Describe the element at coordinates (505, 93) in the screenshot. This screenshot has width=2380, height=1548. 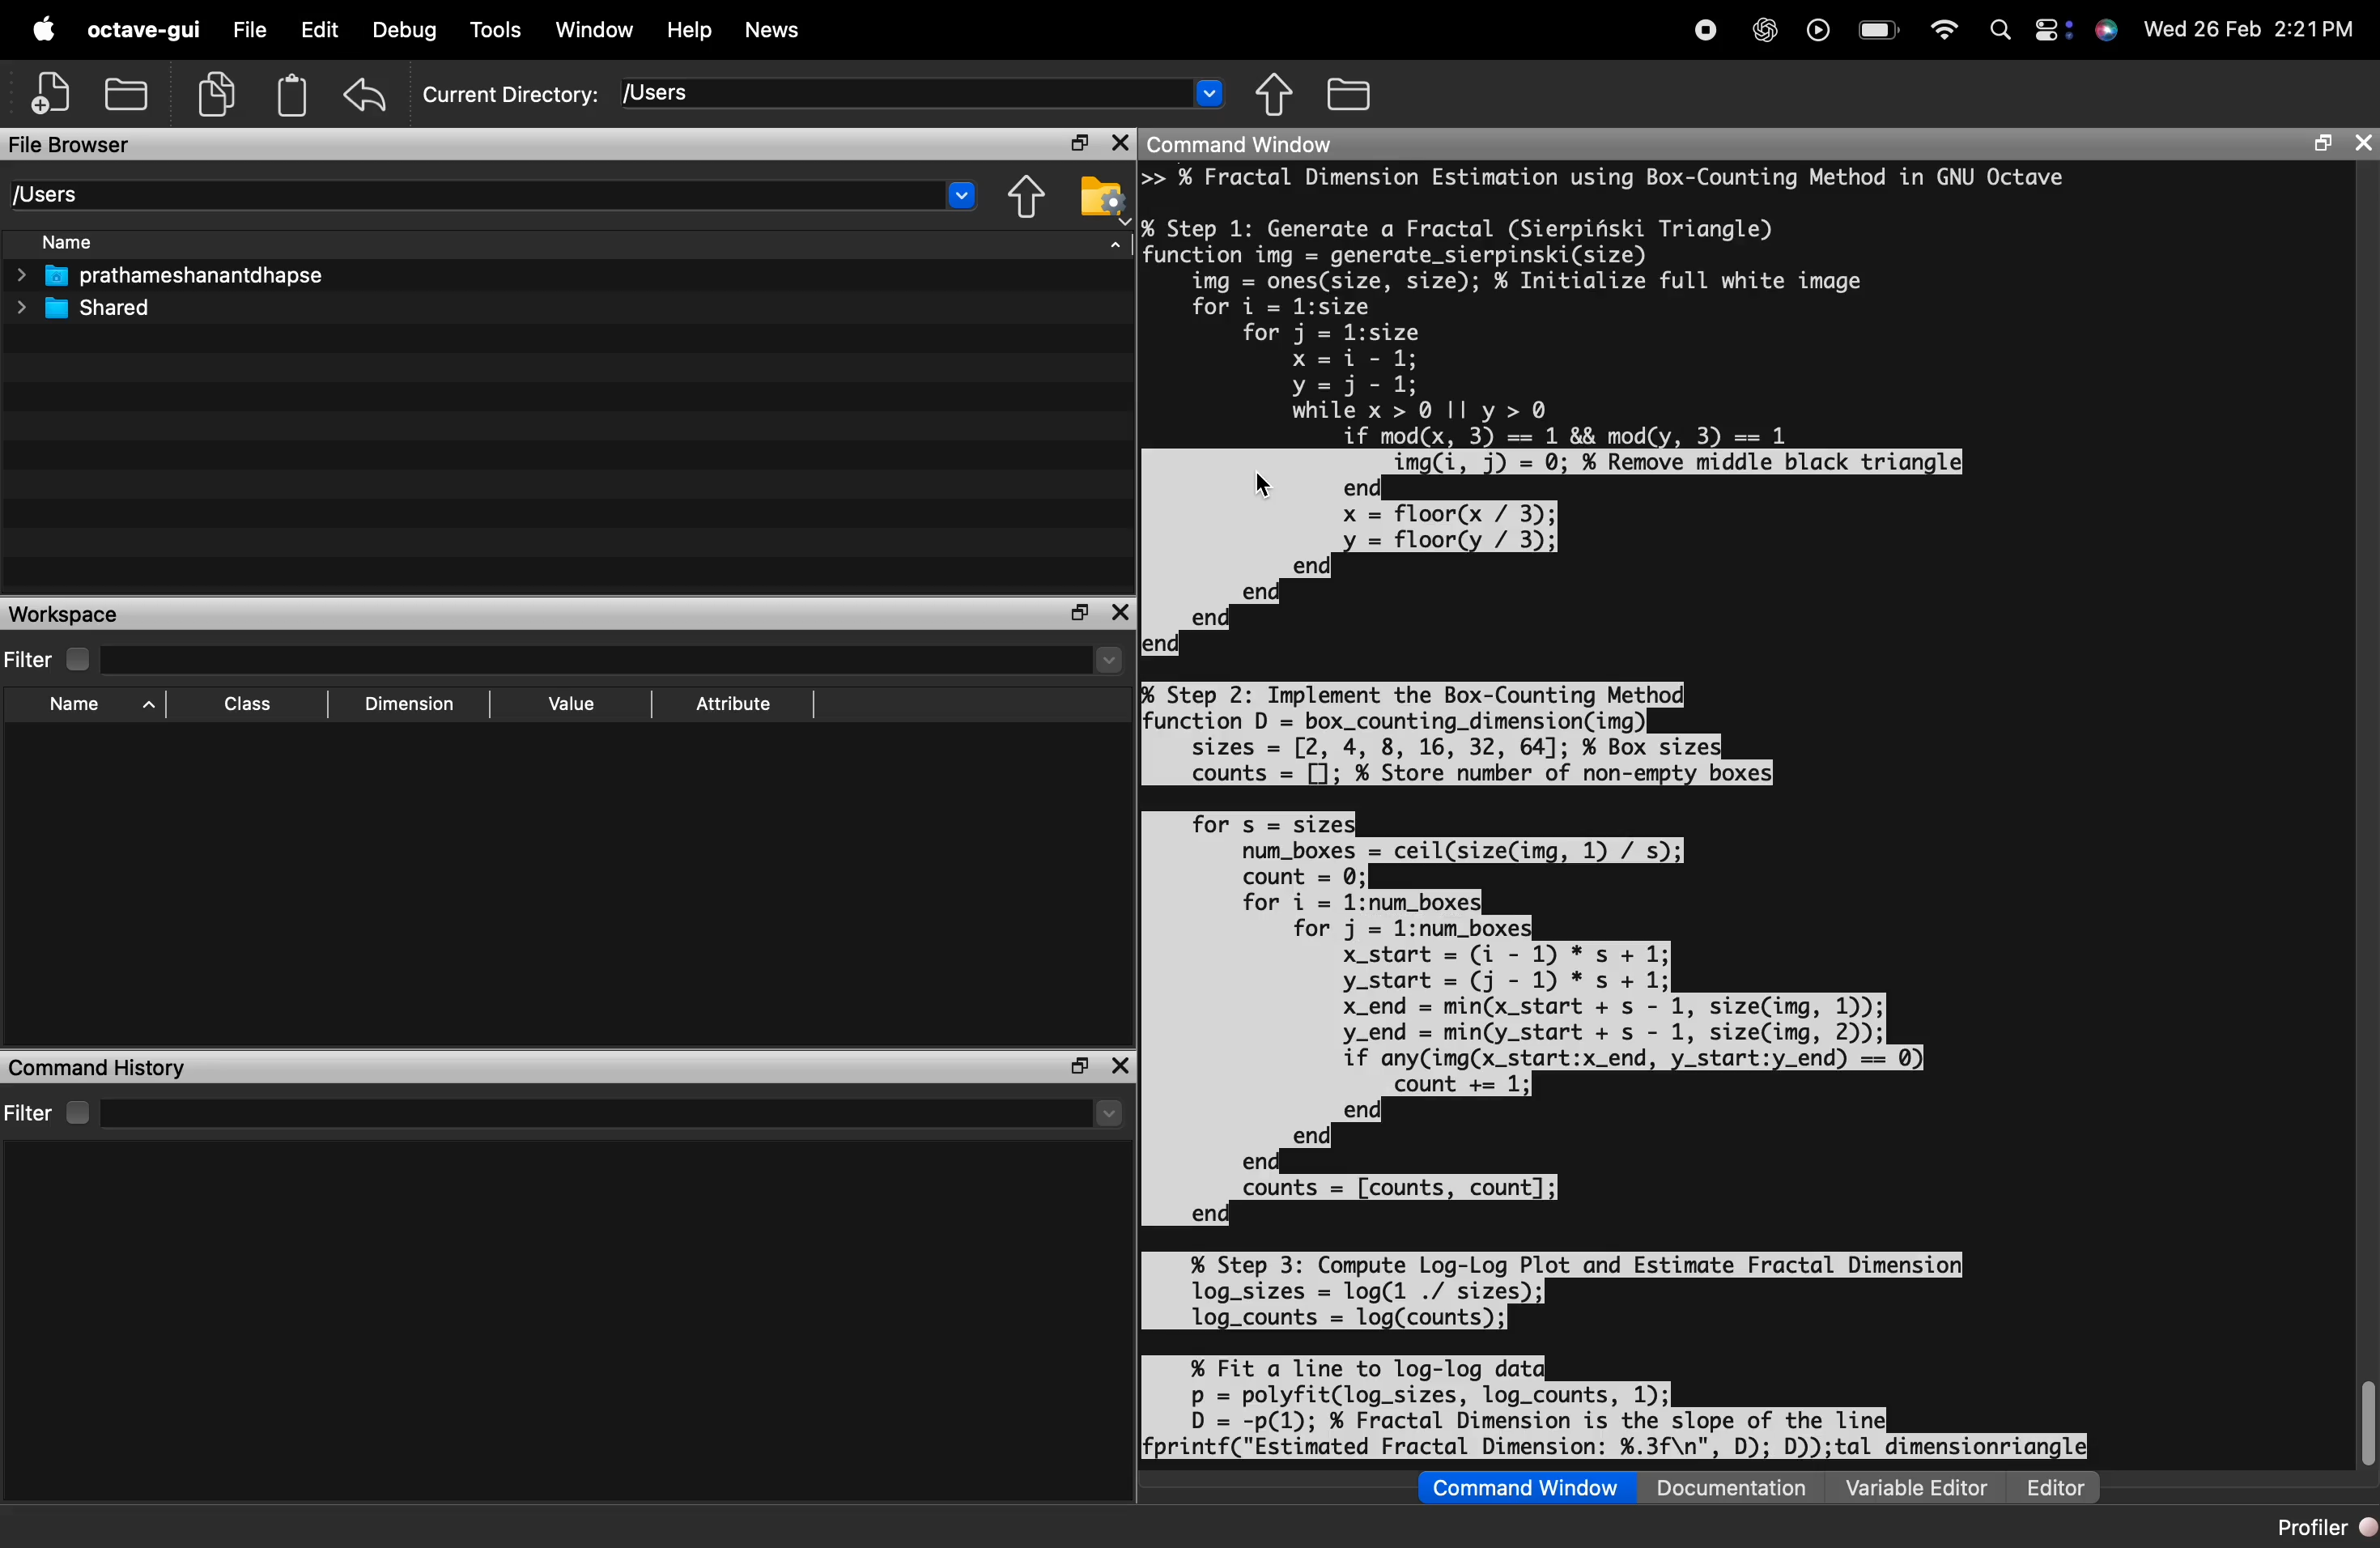
I see `Current Directory: [Users` at that location.